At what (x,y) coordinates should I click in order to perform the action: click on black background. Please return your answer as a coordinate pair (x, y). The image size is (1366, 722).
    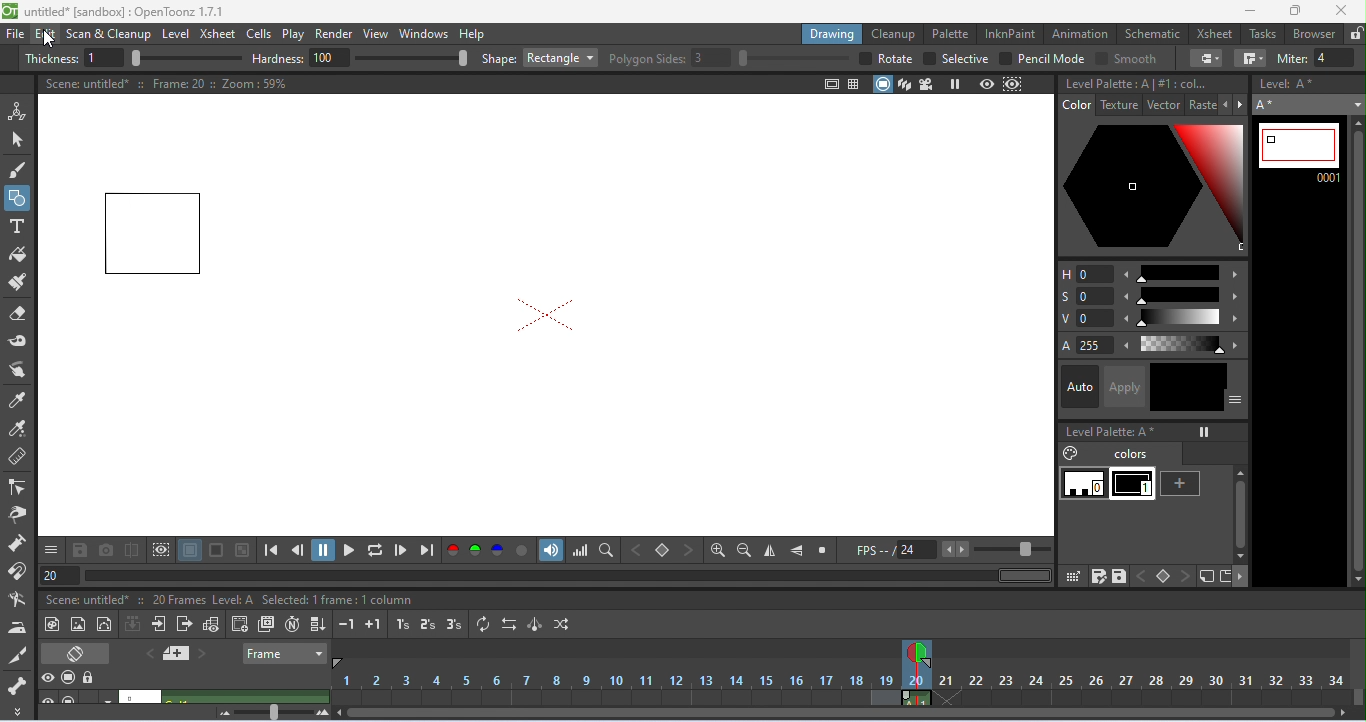
    Looking at the image, I should click on (216, 550).